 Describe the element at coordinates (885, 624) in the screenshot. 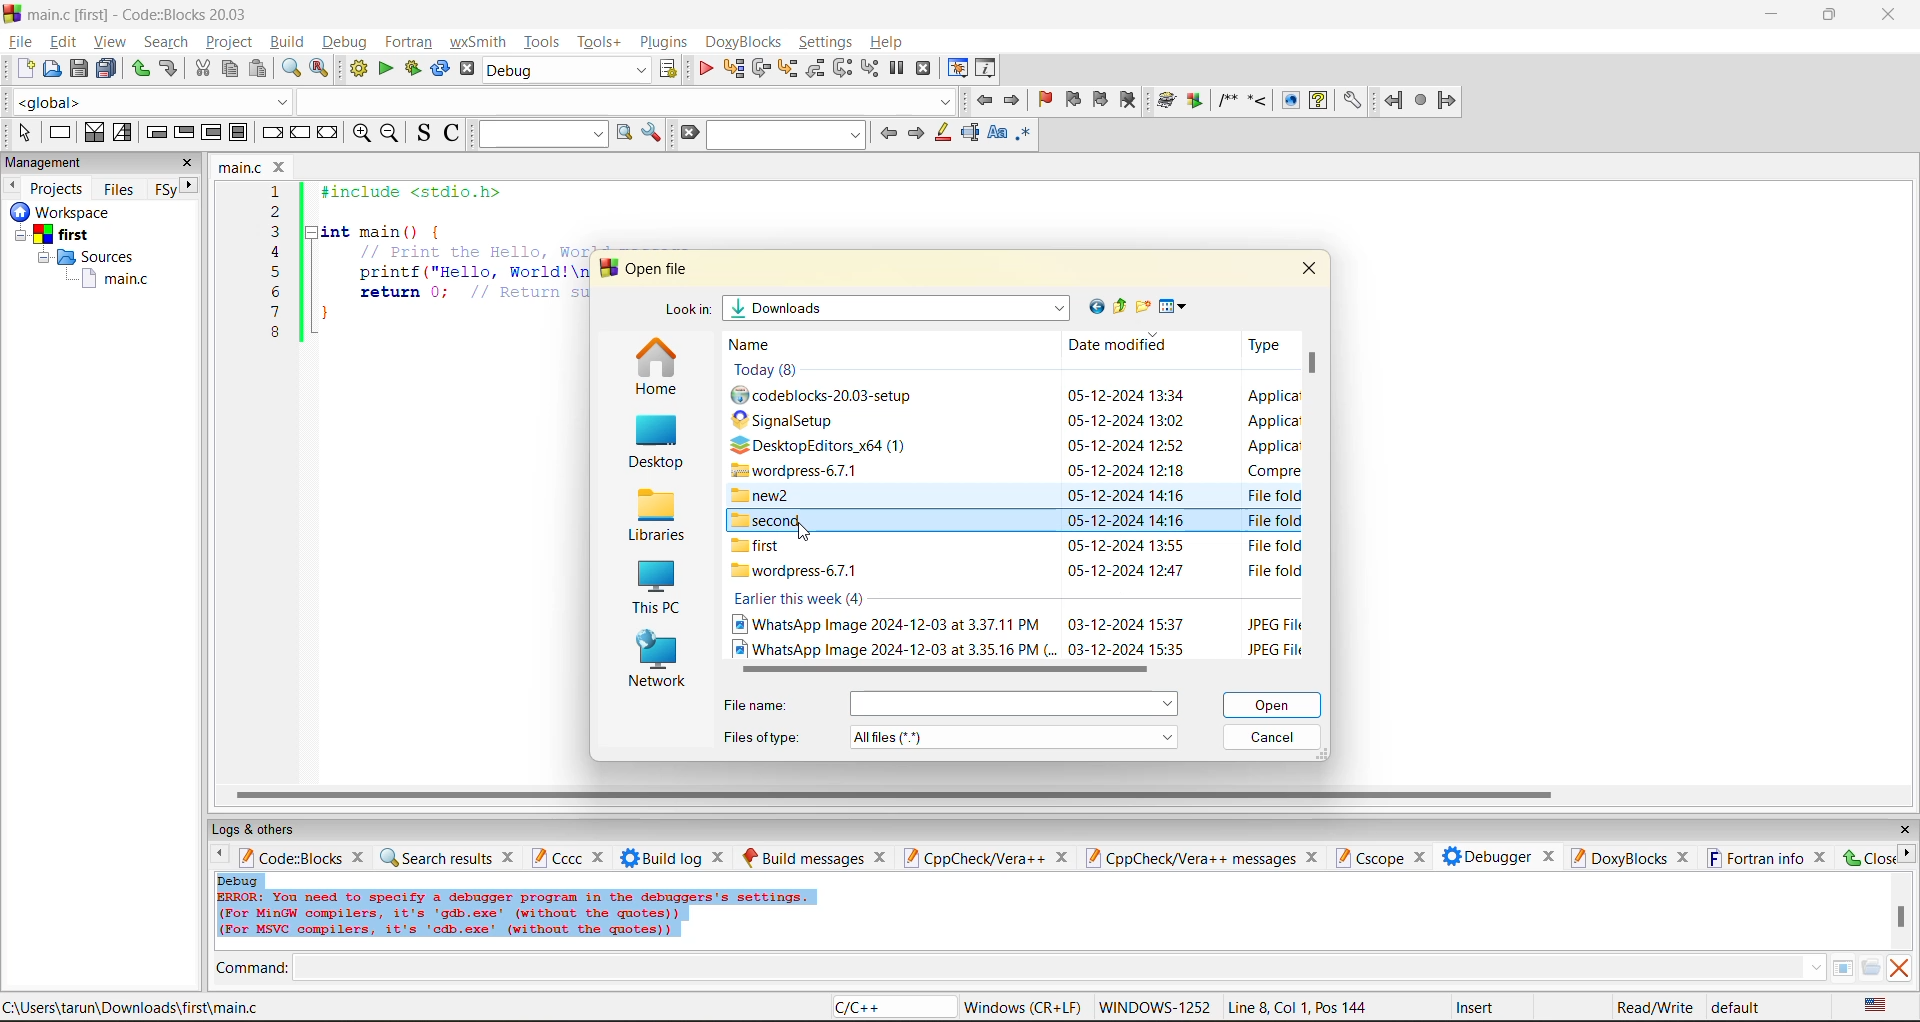

I see `image file` at that location.